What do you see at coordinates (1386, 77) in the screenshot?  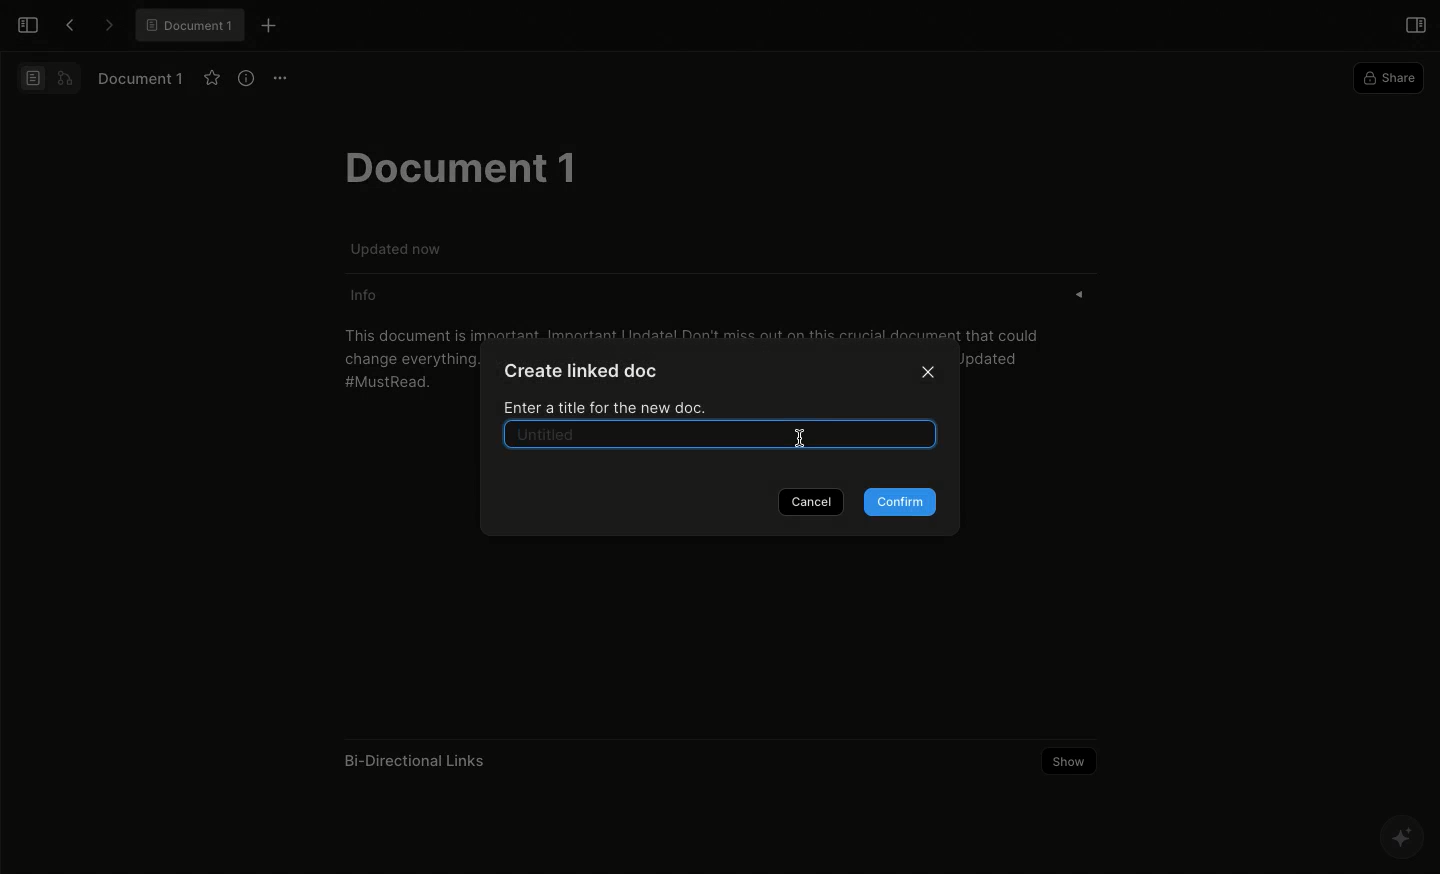 I see `Share` at bounding box center [1386, 77].